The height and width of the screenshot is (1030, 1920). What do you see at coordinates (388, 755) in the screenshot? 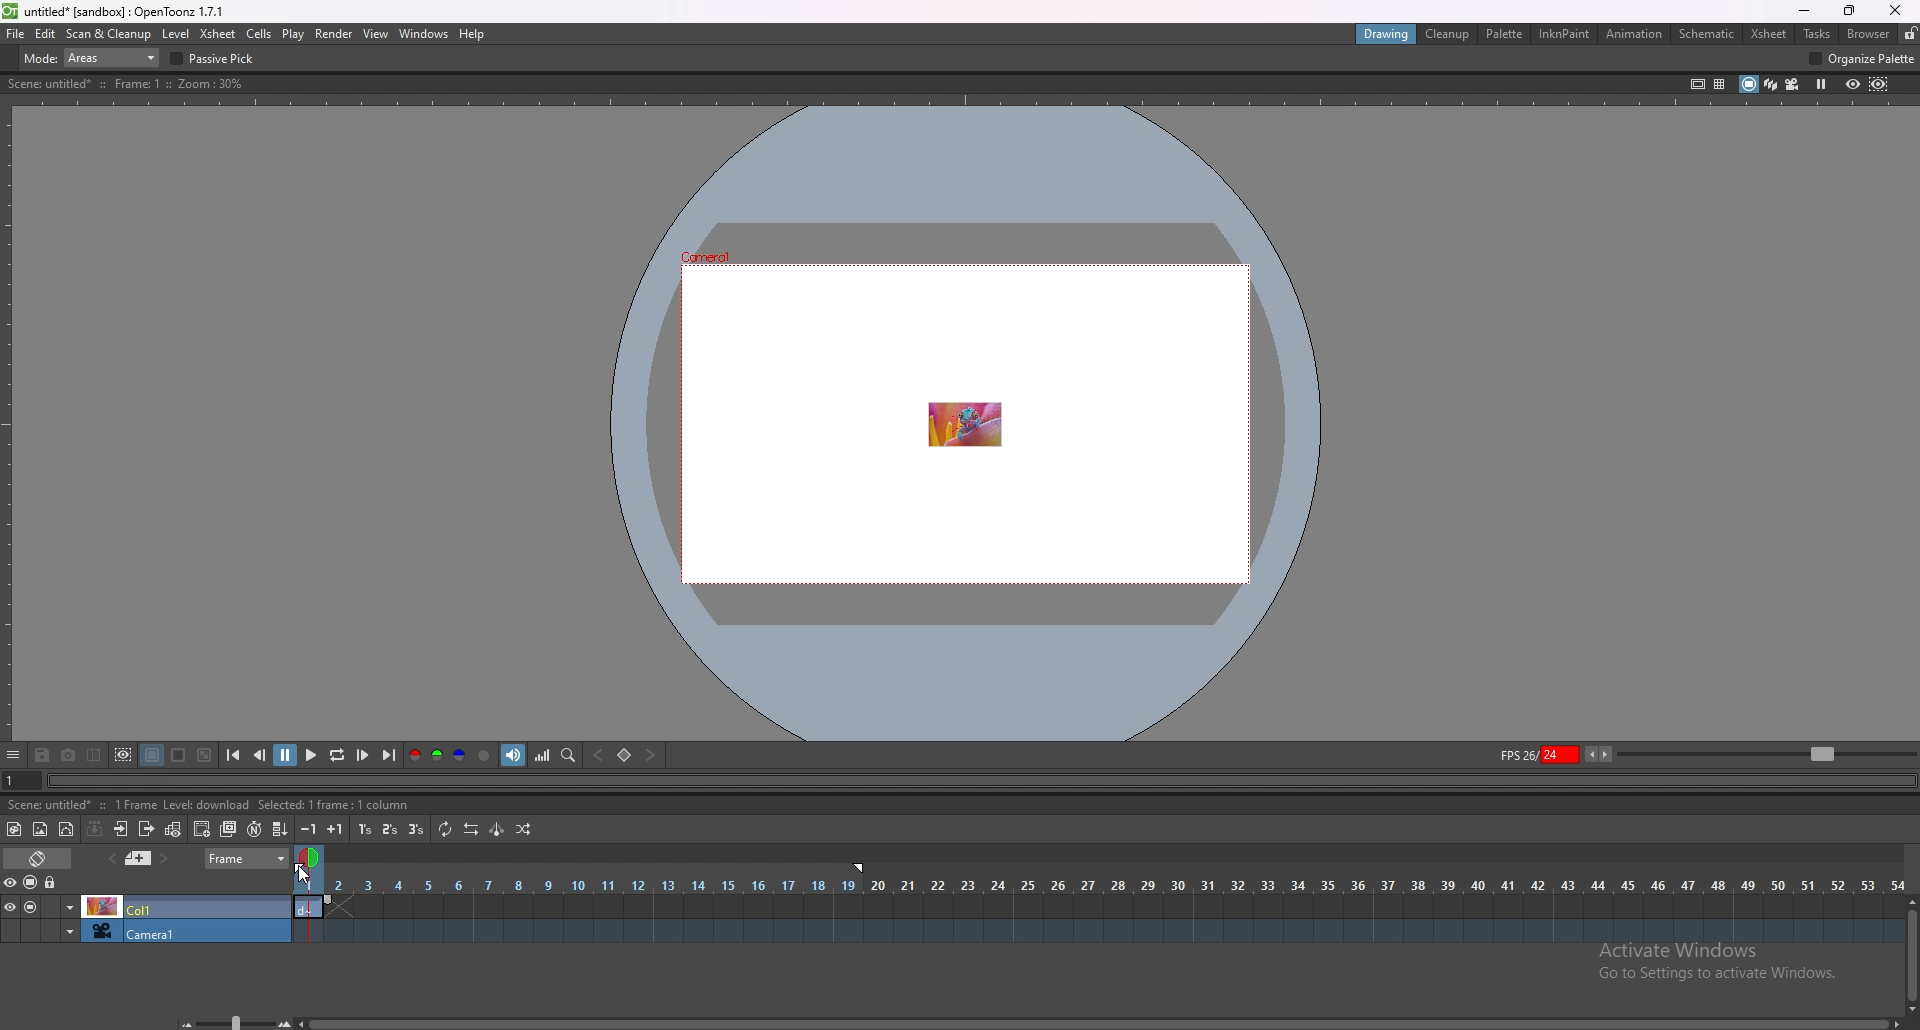
I see `last frame` at bounding box center [388, 755].